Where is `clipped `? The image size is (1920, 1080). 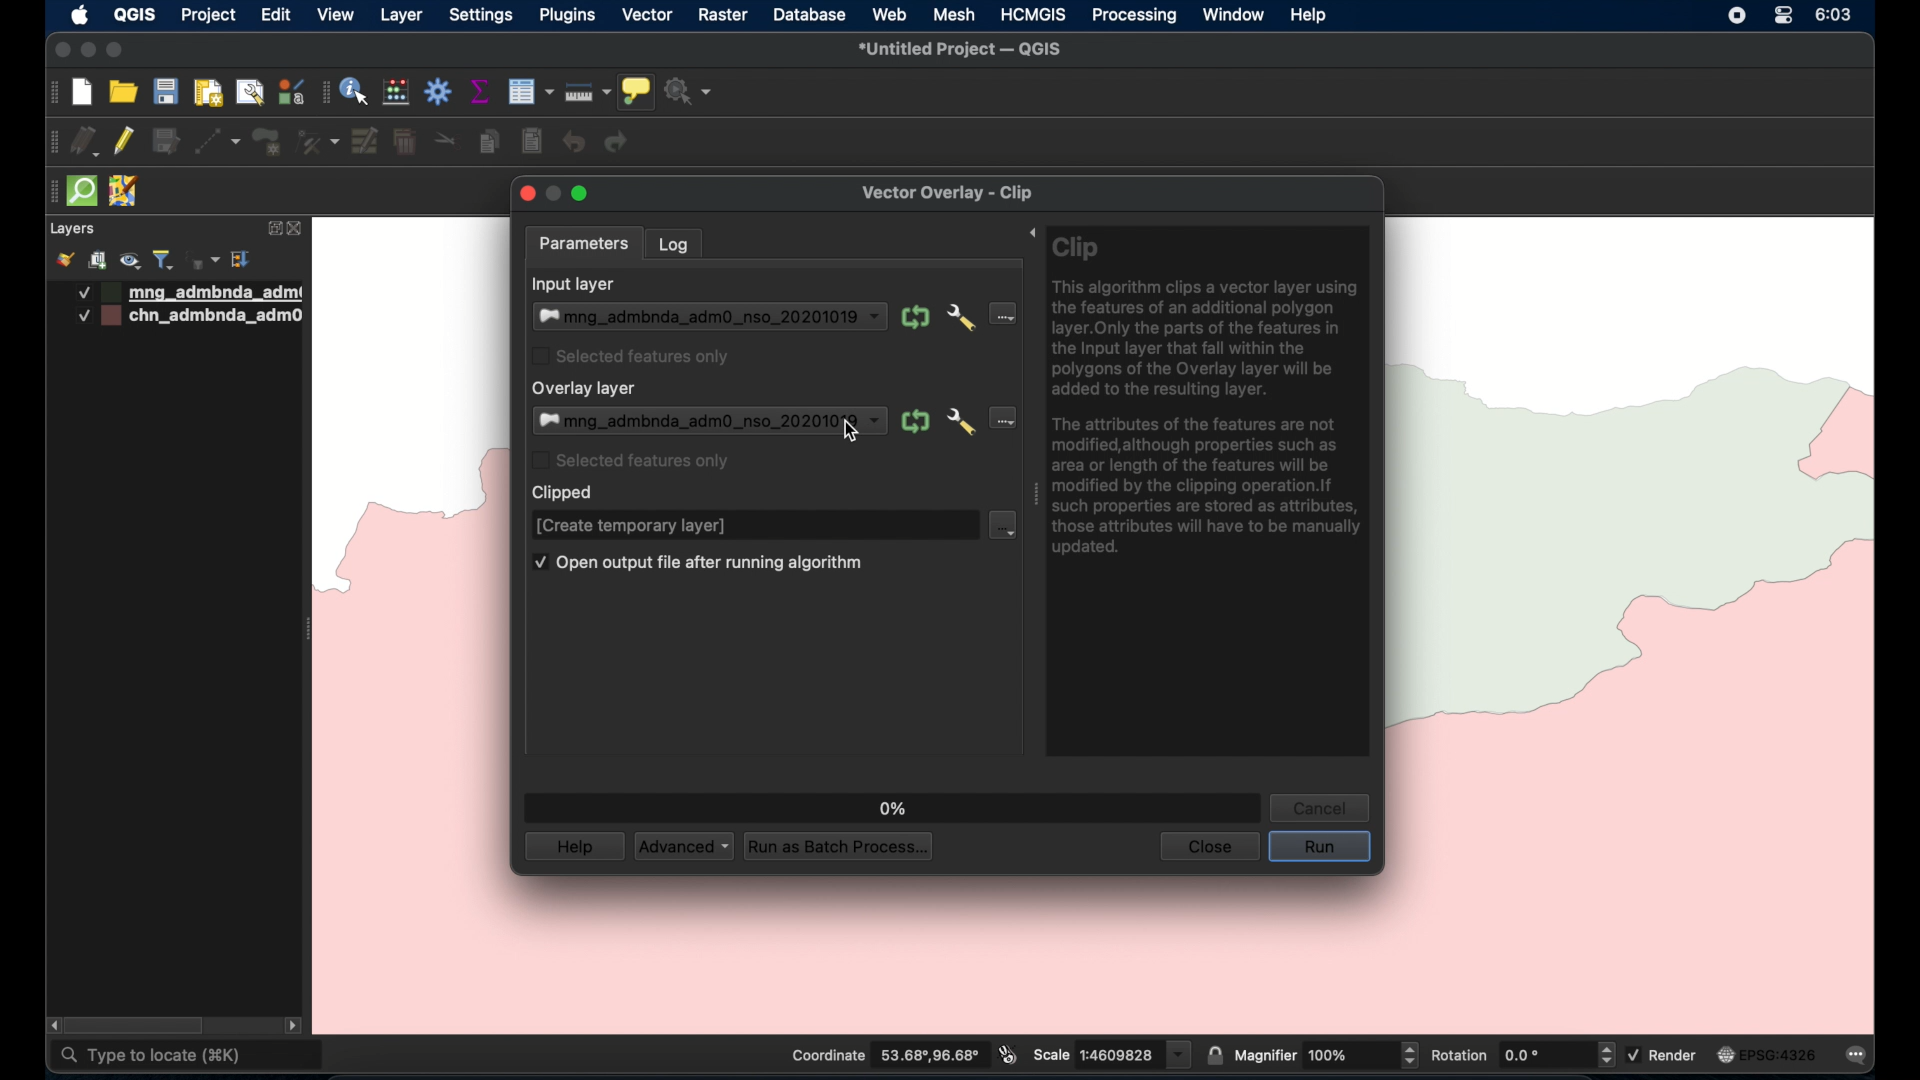
clipped  is located at coordinates (564, 493).